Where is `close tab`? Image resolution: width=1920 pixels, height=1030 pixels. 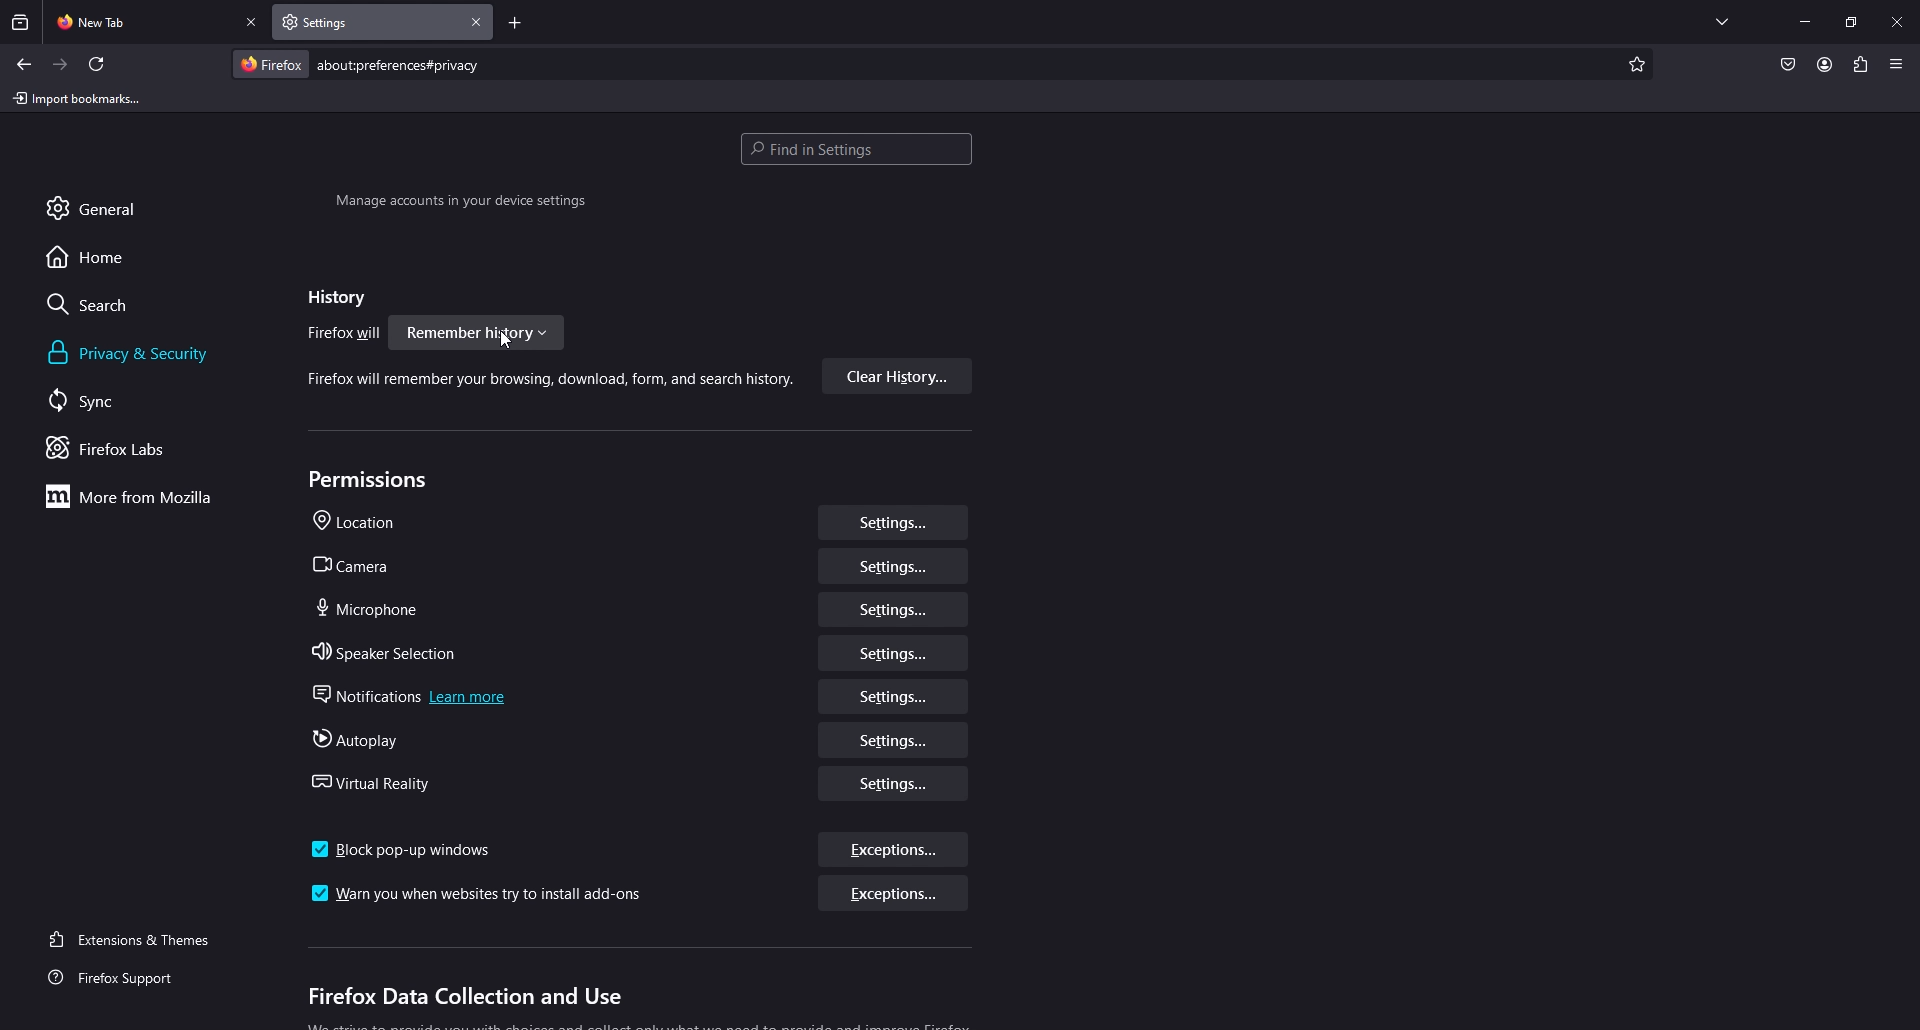
close tab is located at coordinates (477, 22).